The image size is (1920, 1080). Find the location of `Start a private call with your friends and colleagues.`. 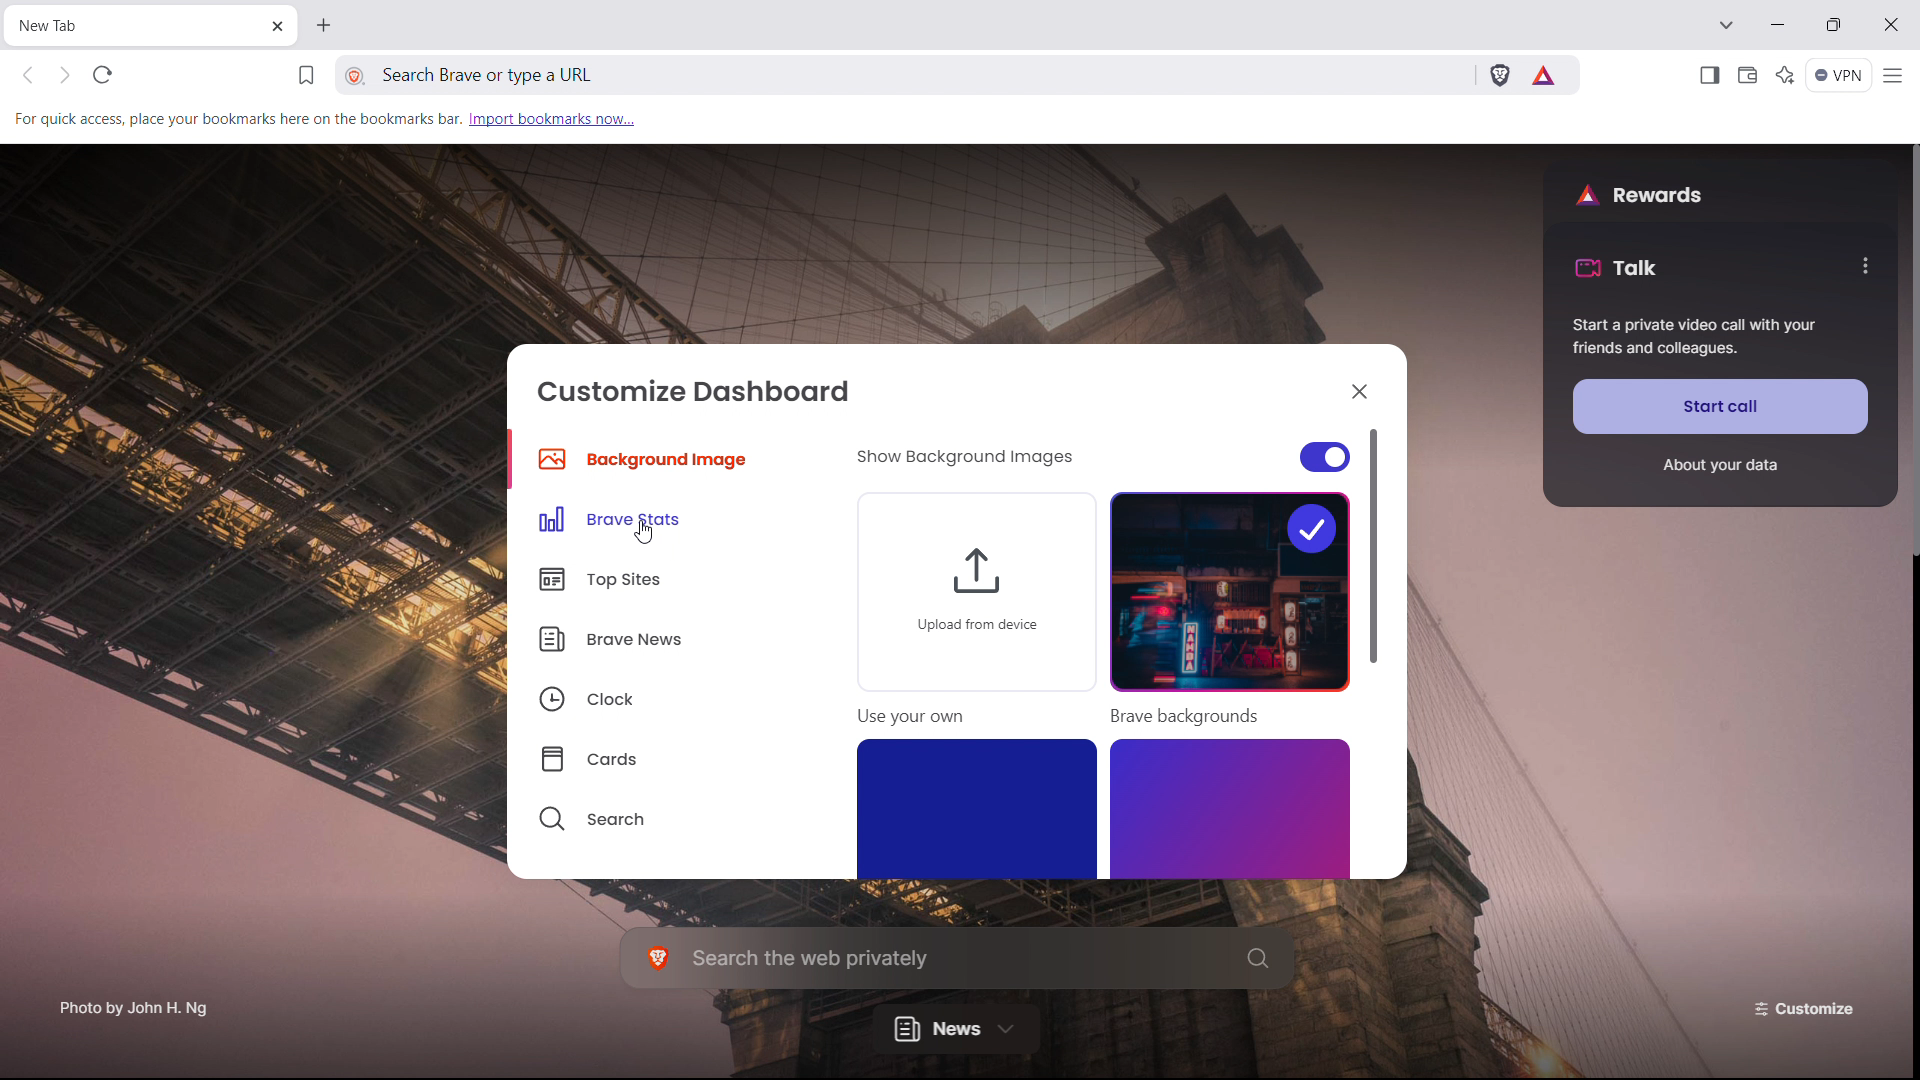

Start a private call with your friends and colleagues. is located at coordinates (1695, 338).